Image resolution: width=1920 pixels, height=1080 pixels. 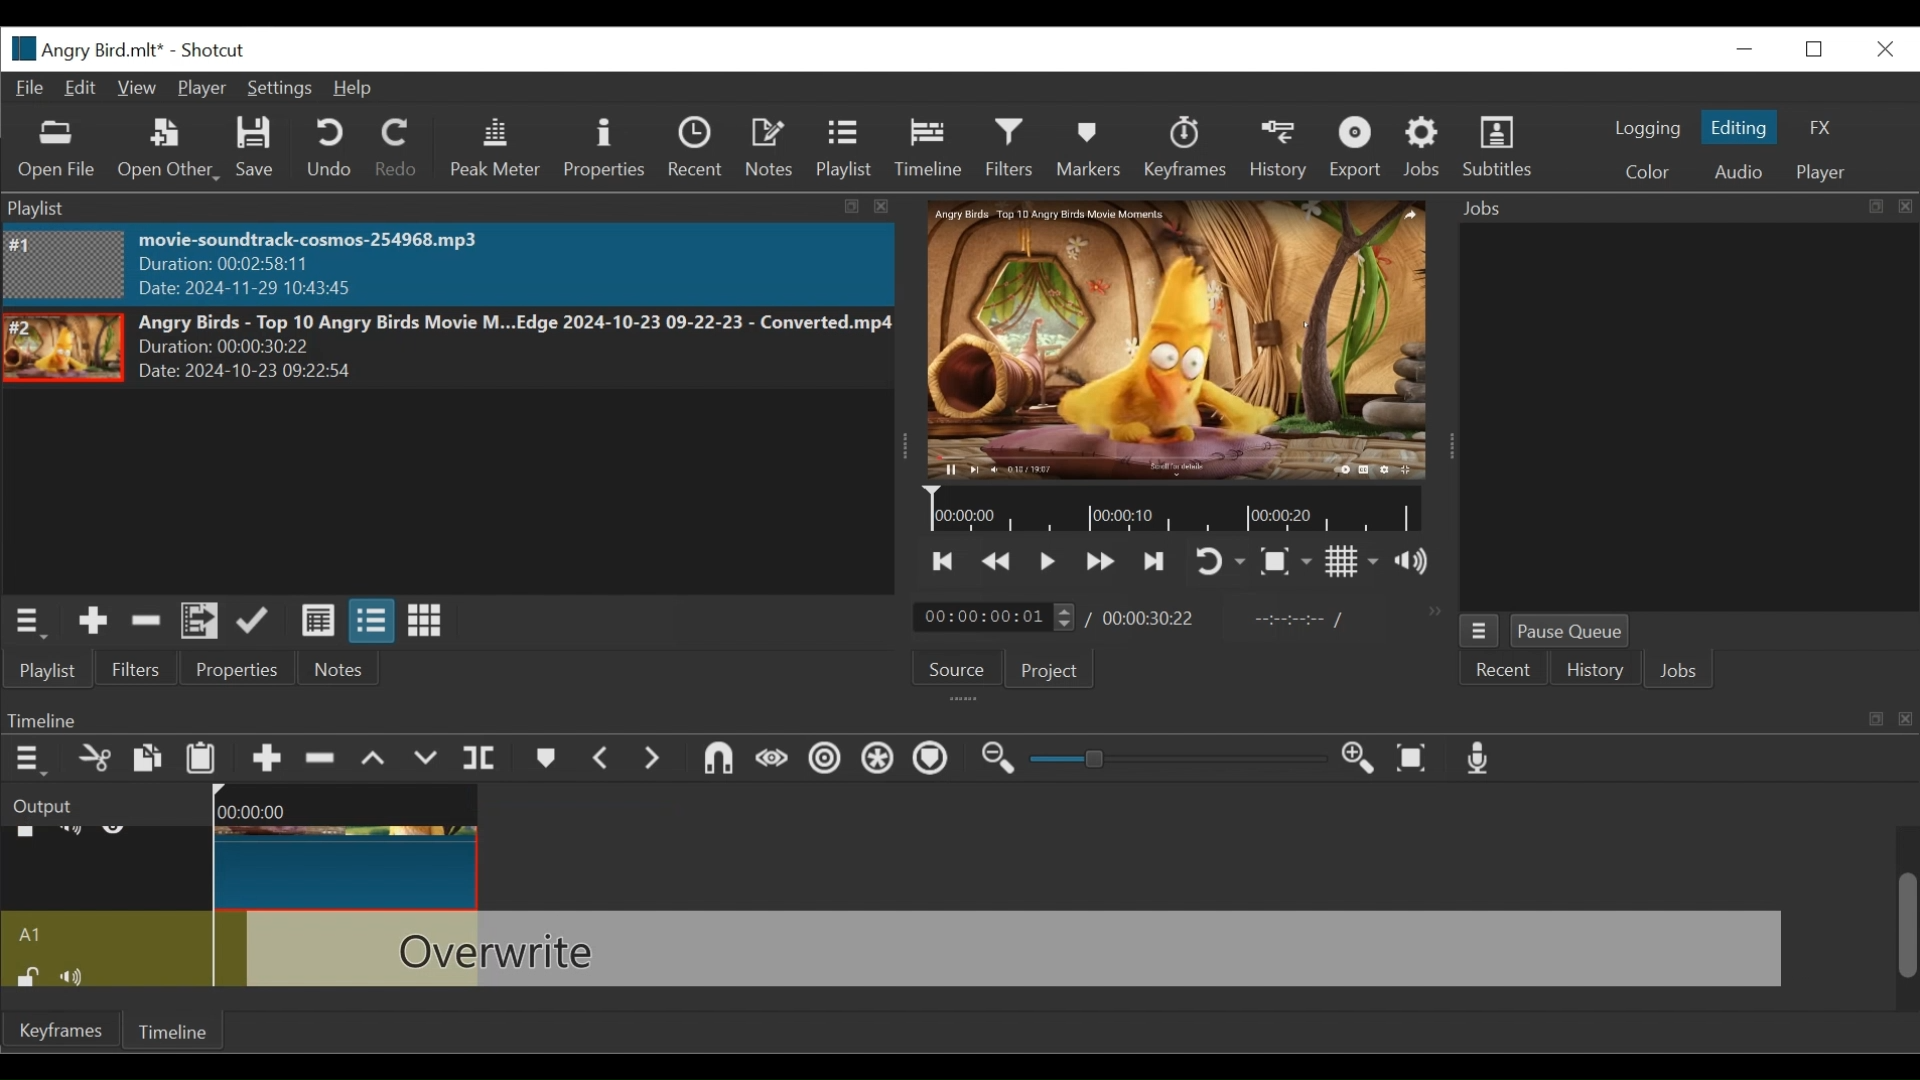 What do you see at coordinates (55, 669) in the screenshot?
I see `Playlist` at bounding box center [55, 669].